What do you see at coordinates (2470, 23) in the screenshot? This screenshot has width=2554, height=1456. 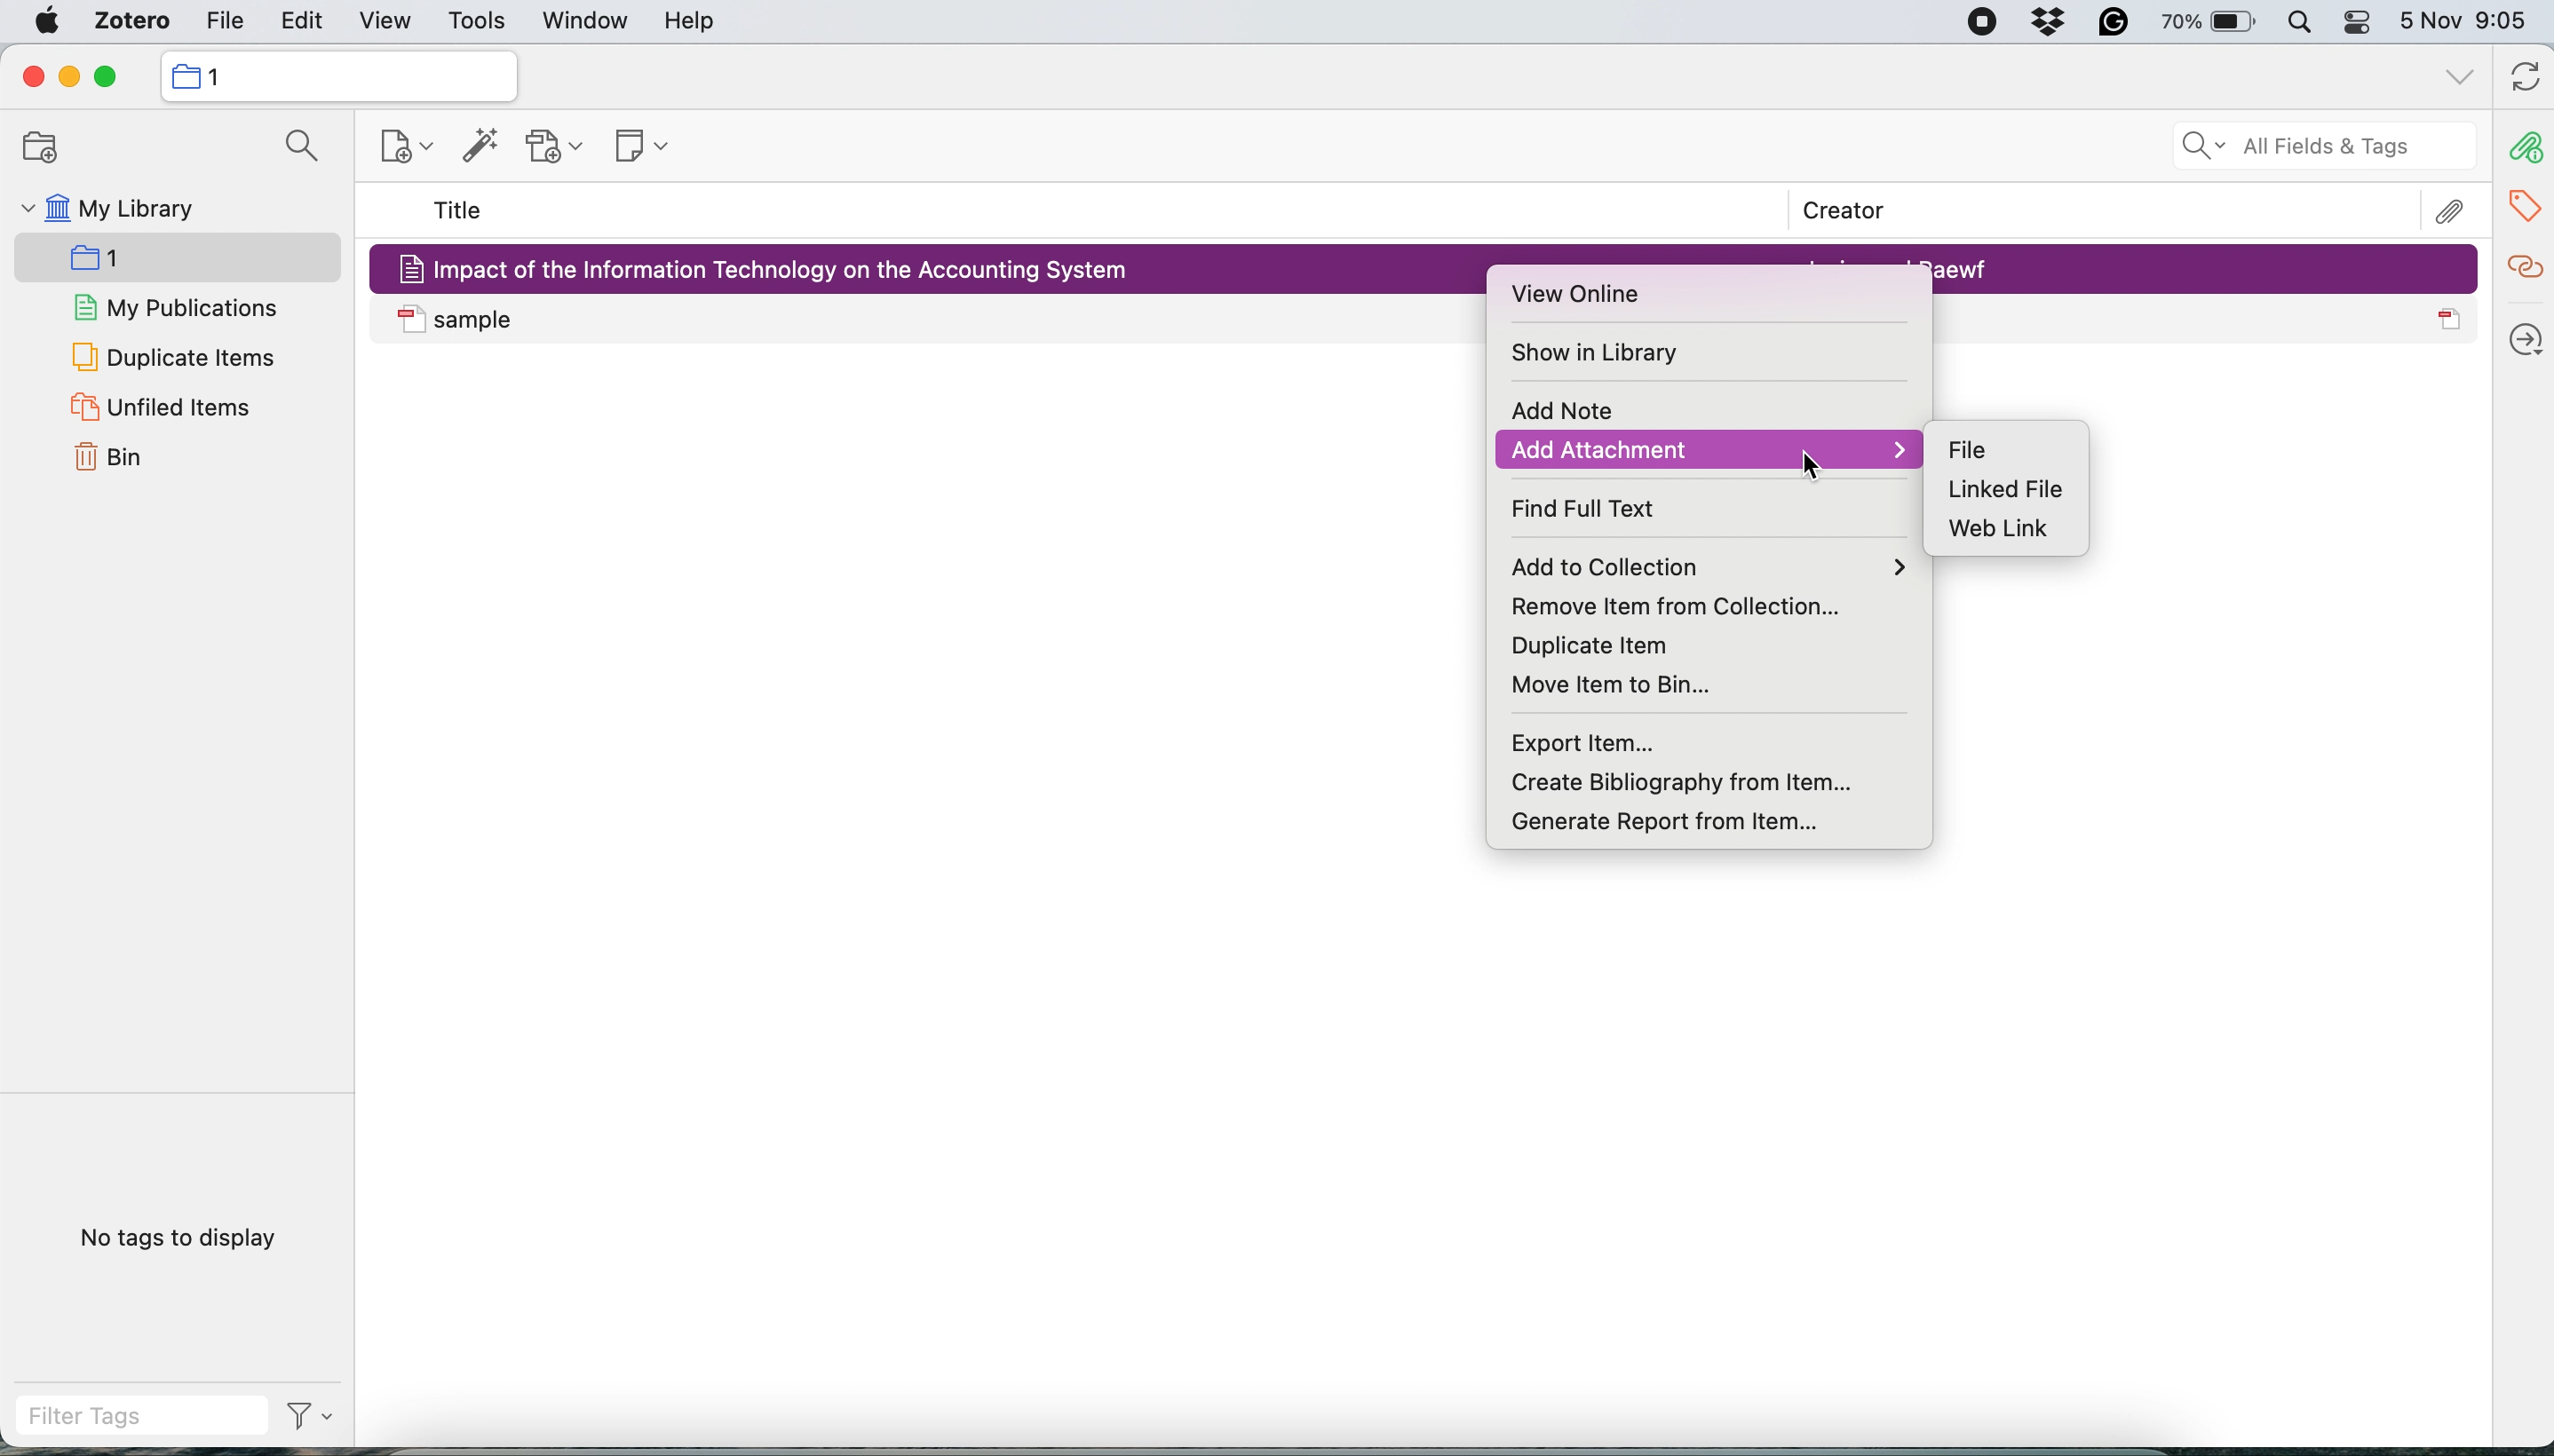 I see `5 Nov 9:05` at bounding box center [2470, 23].